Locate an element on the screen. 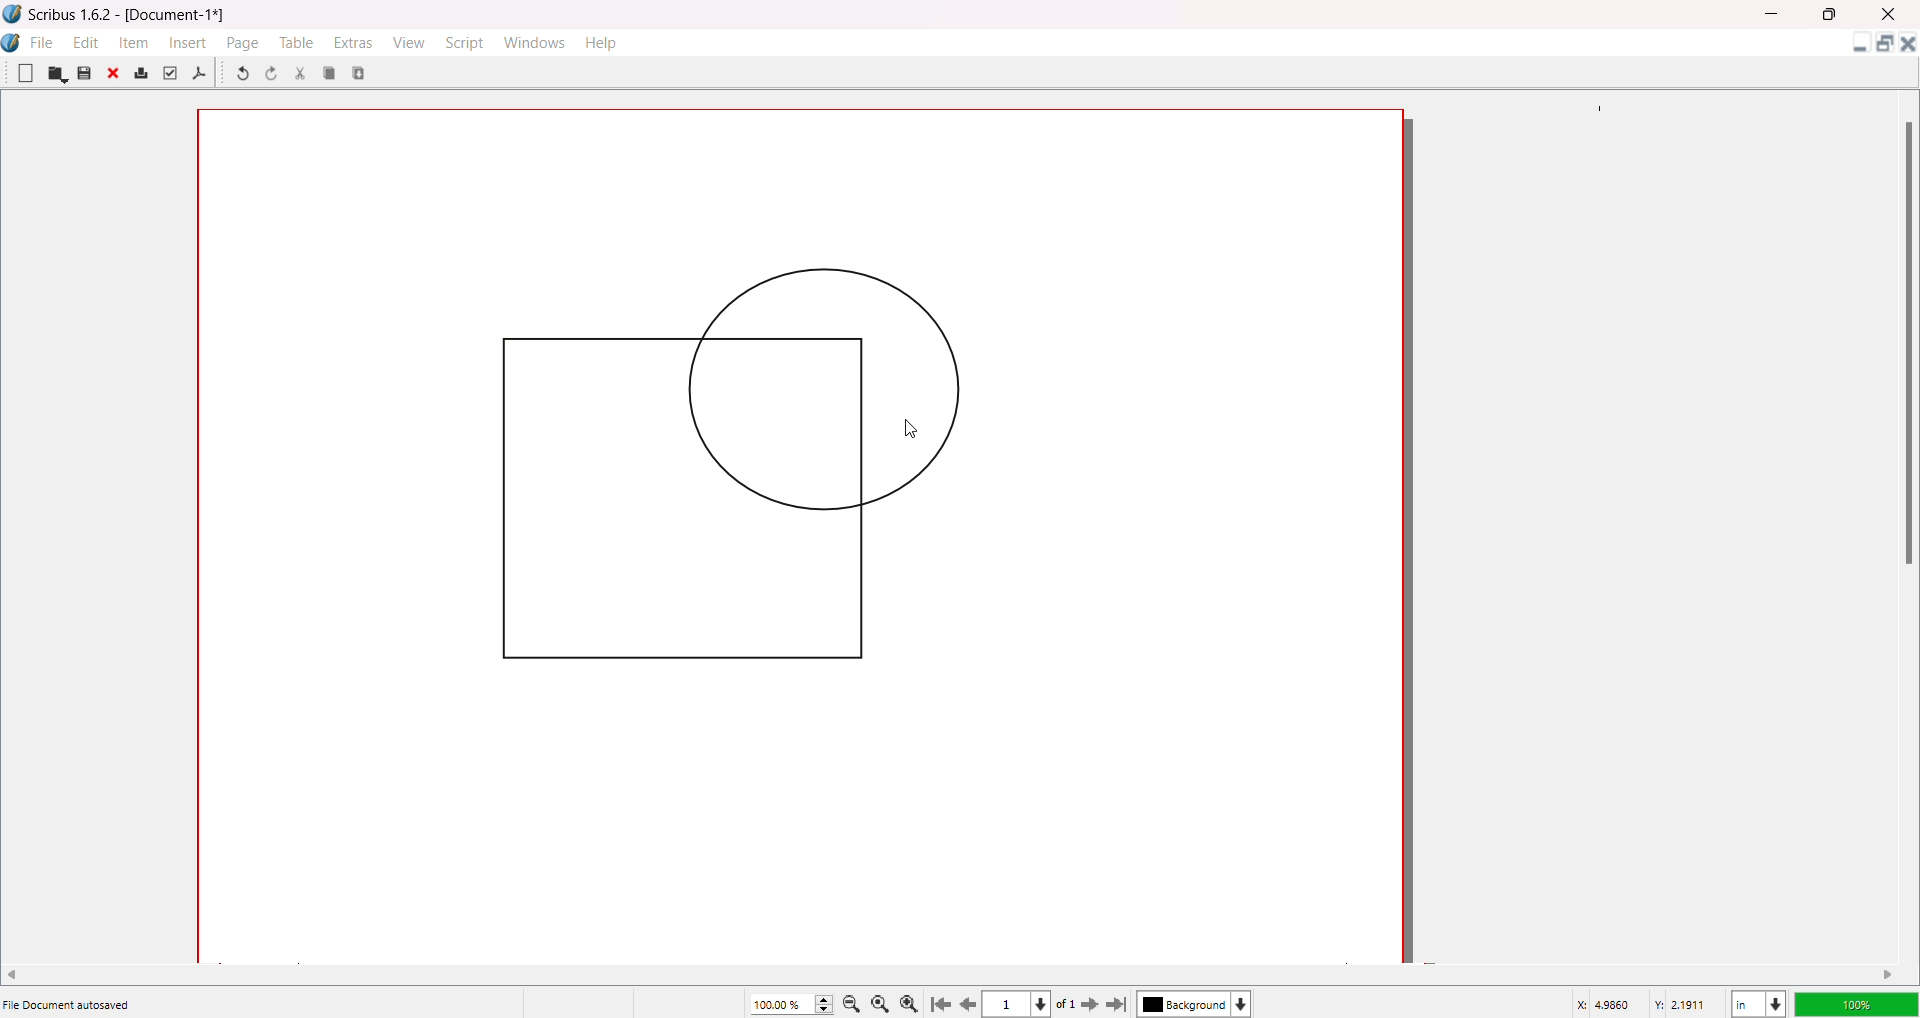 The height and width of the screenshot is (1018, 1920). First Page is located at coordinates (943, 1001).